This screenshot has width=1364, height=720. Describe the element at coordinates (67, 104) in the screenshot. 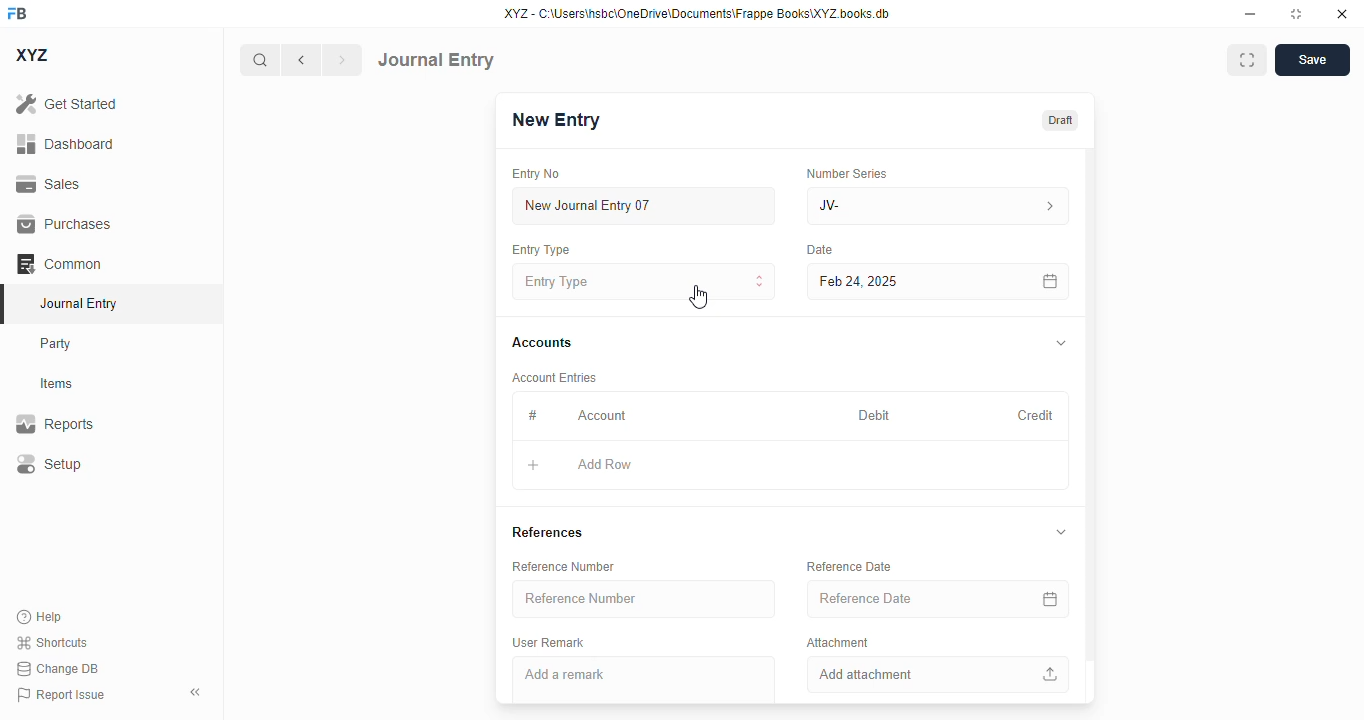

I see `get started` at that location.